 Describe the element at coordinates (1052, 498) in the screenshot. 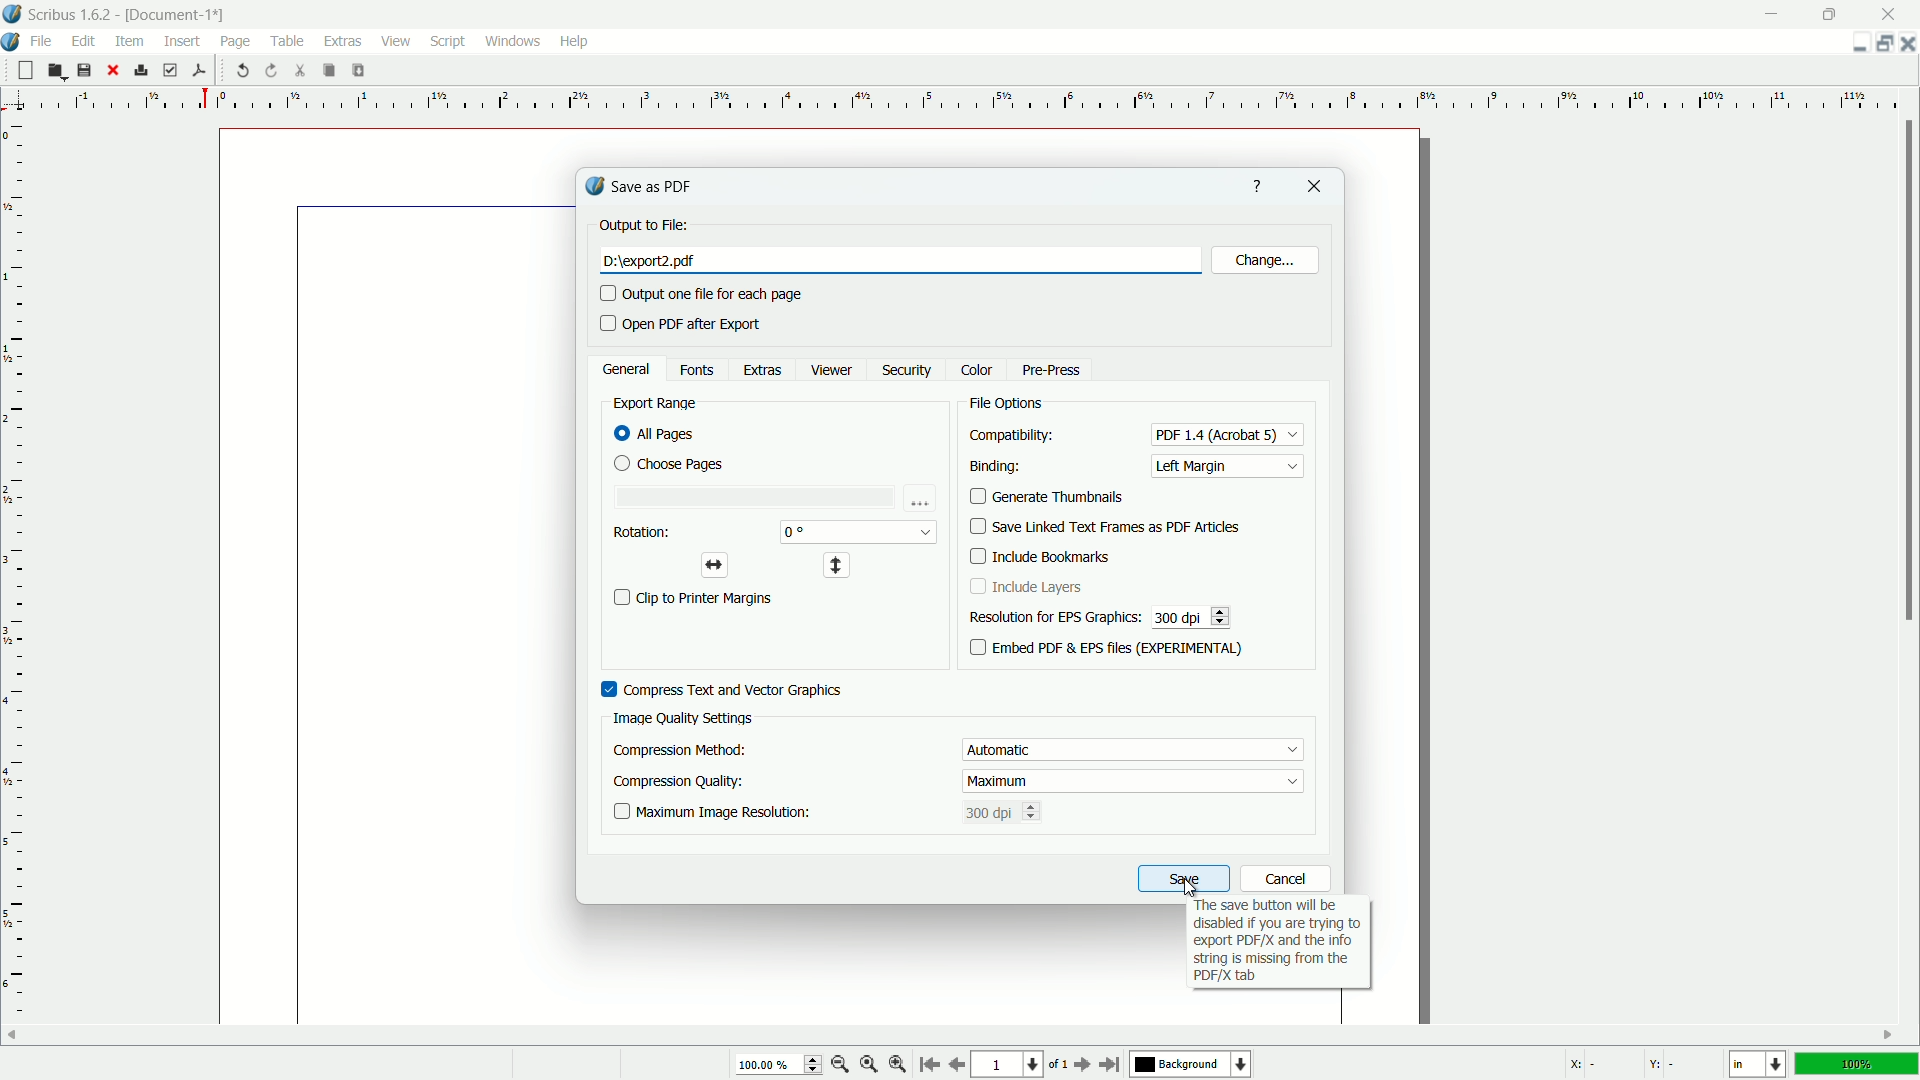

I see `generate thumbnails` at that location.